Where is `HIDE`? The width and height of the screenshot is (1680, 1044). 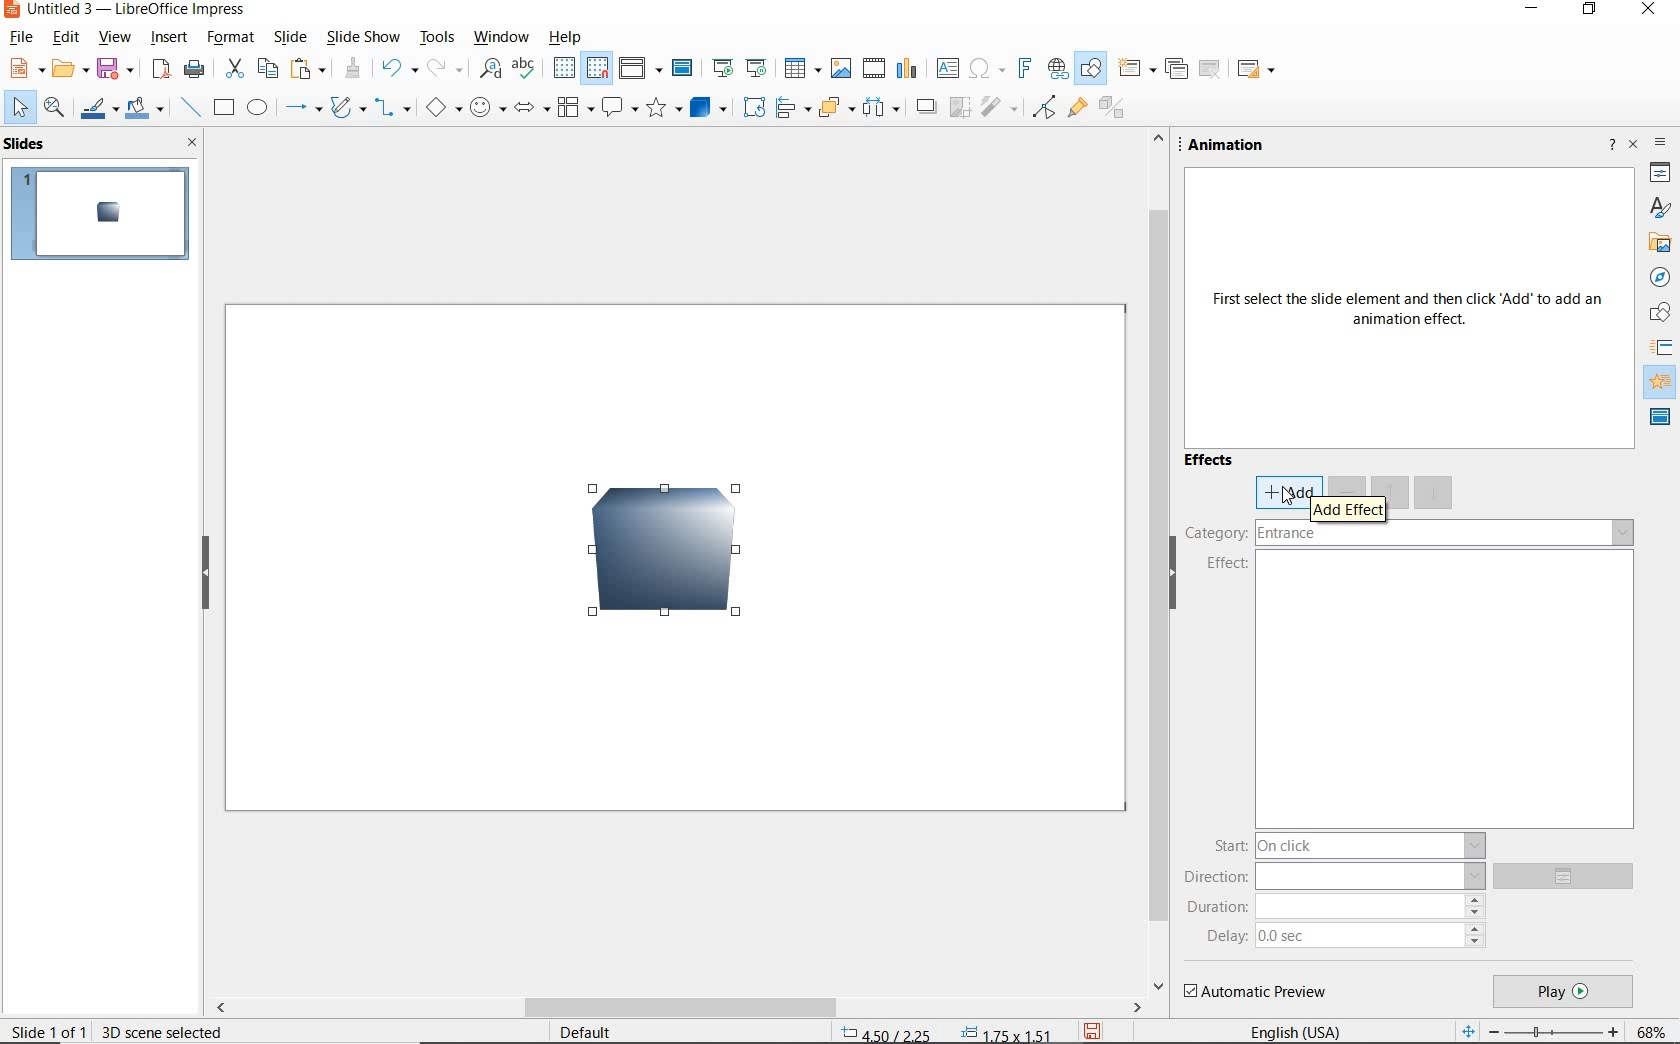
HIDE is located at coordinates (1181, 584).